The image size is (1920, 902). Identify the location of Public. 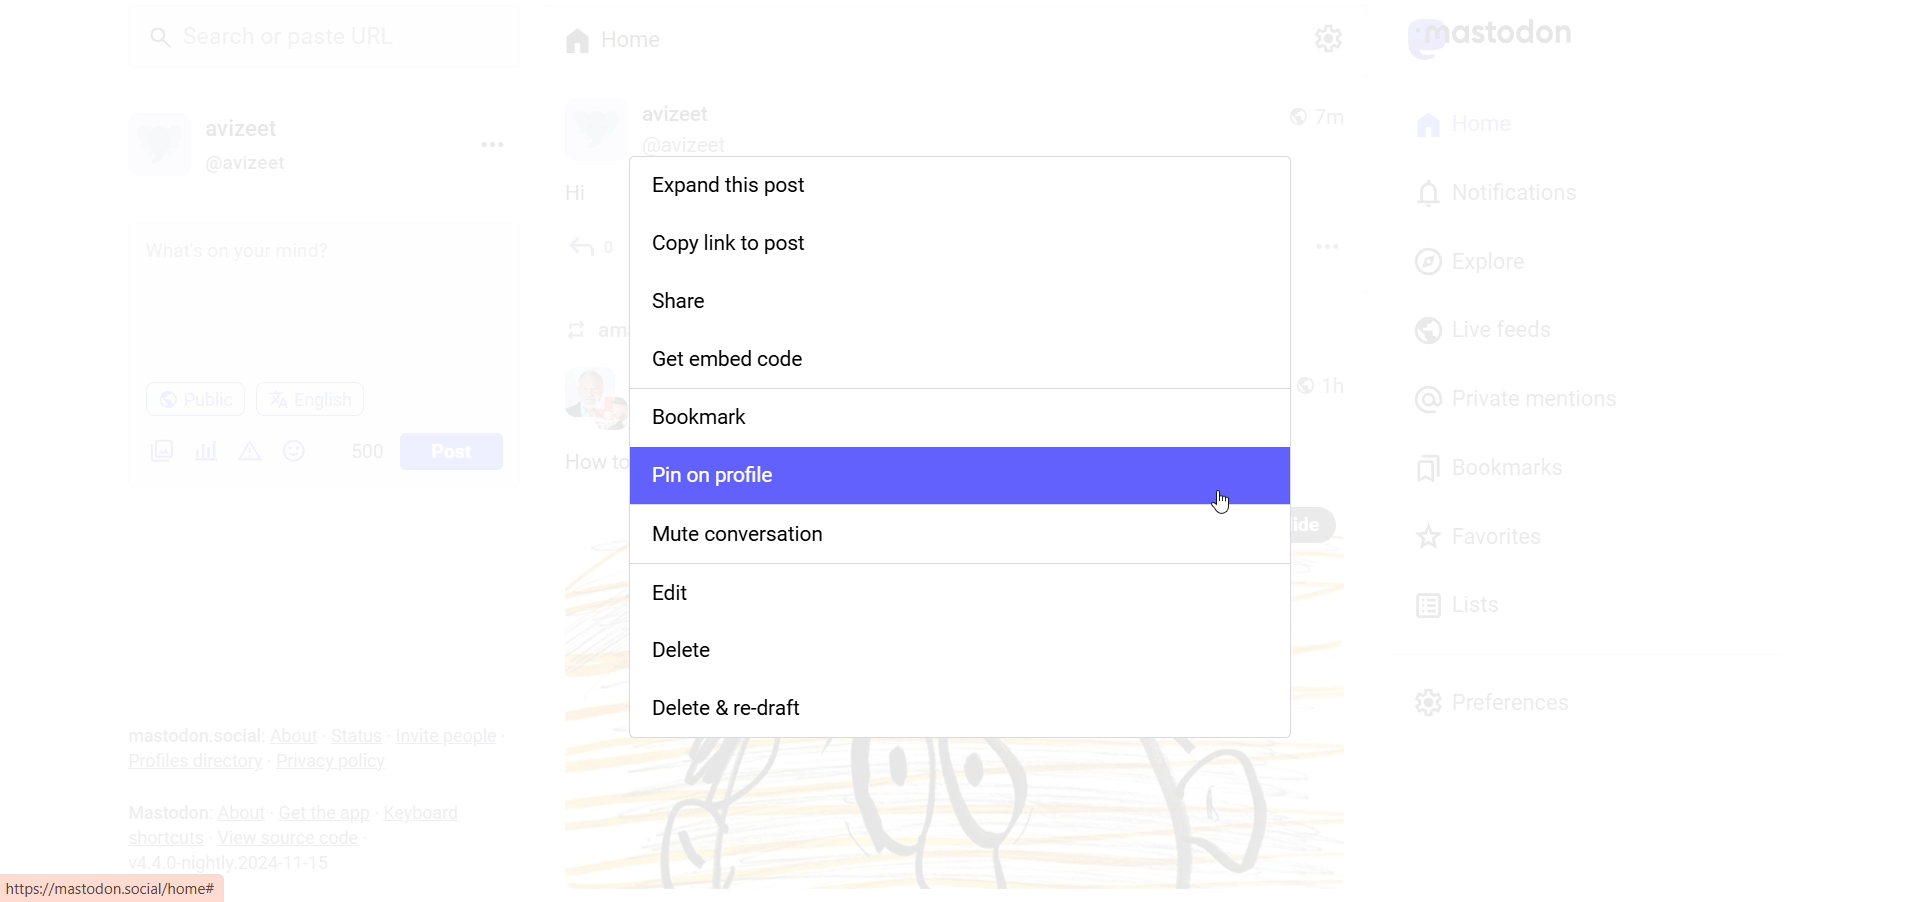
(194, 399).